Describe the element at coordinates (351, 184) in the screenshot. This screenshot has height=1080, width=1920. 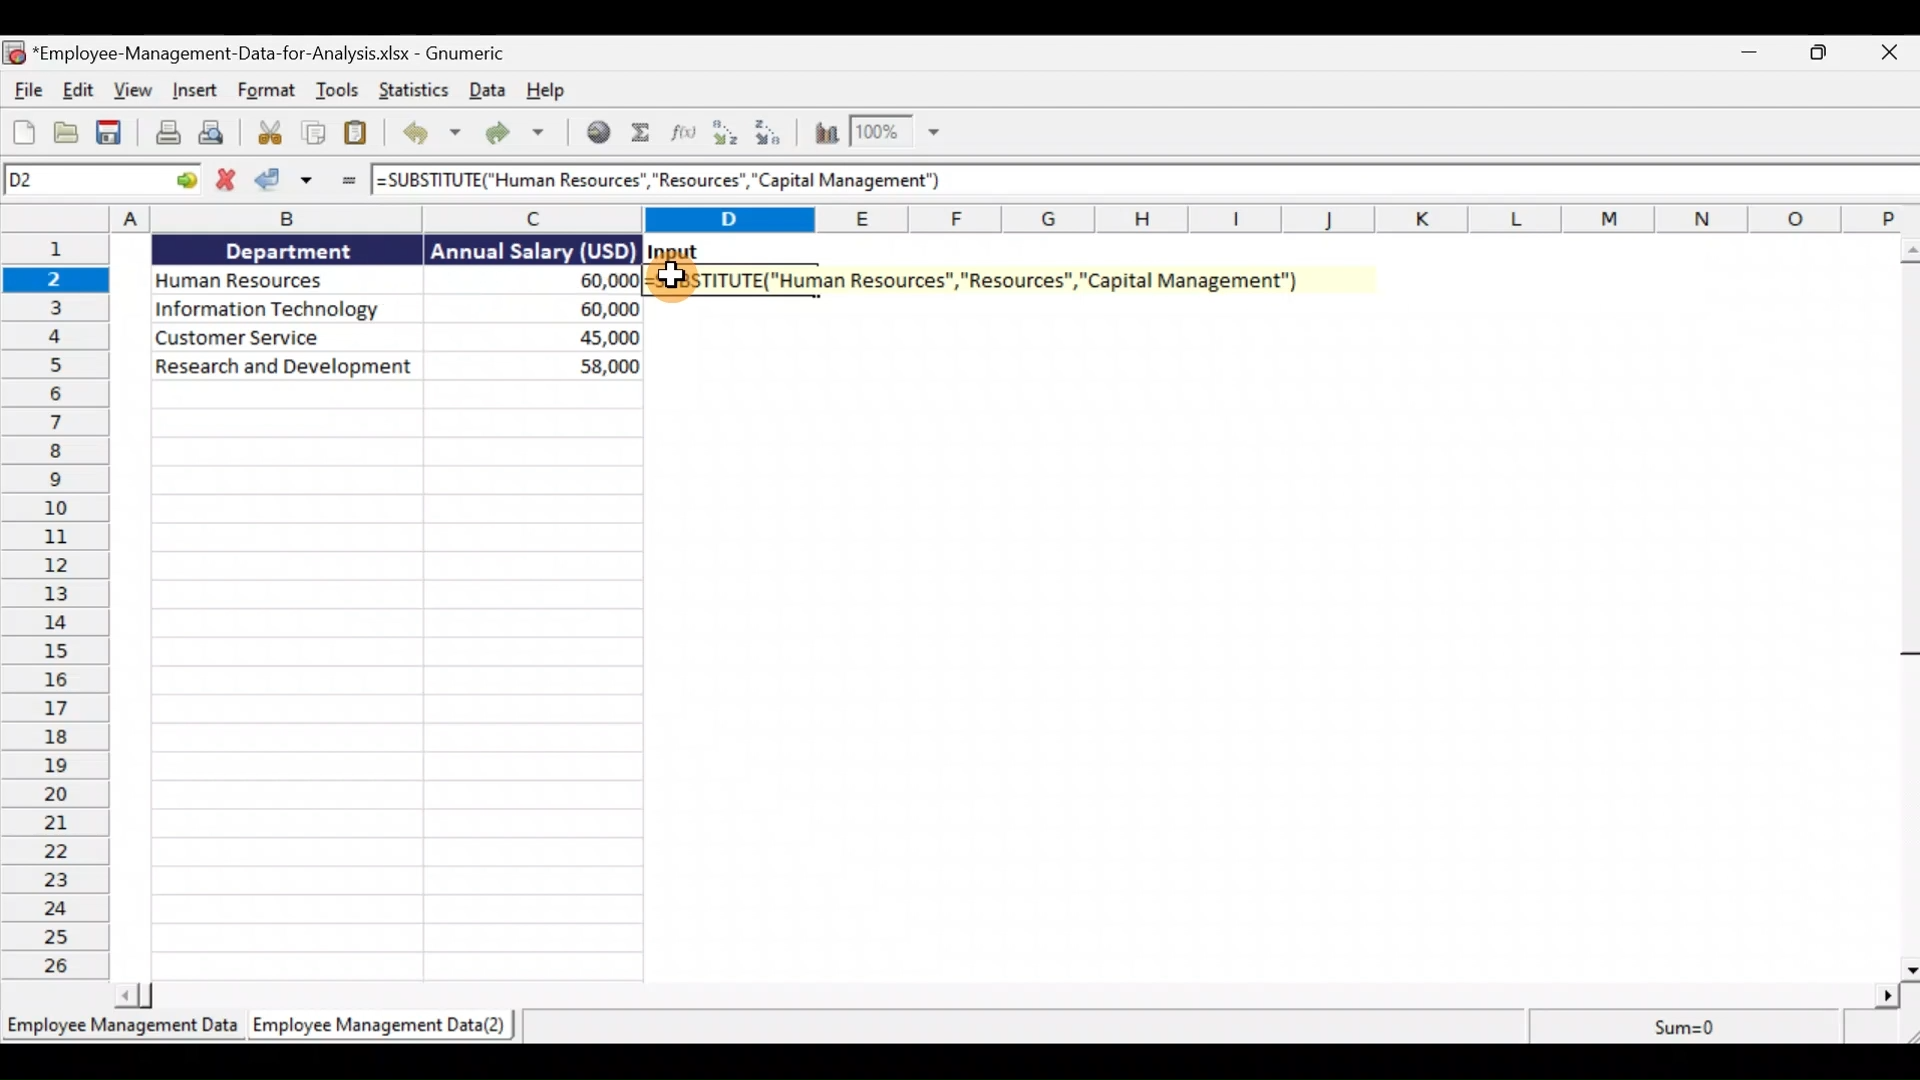
I see `Enter formula` at that location.